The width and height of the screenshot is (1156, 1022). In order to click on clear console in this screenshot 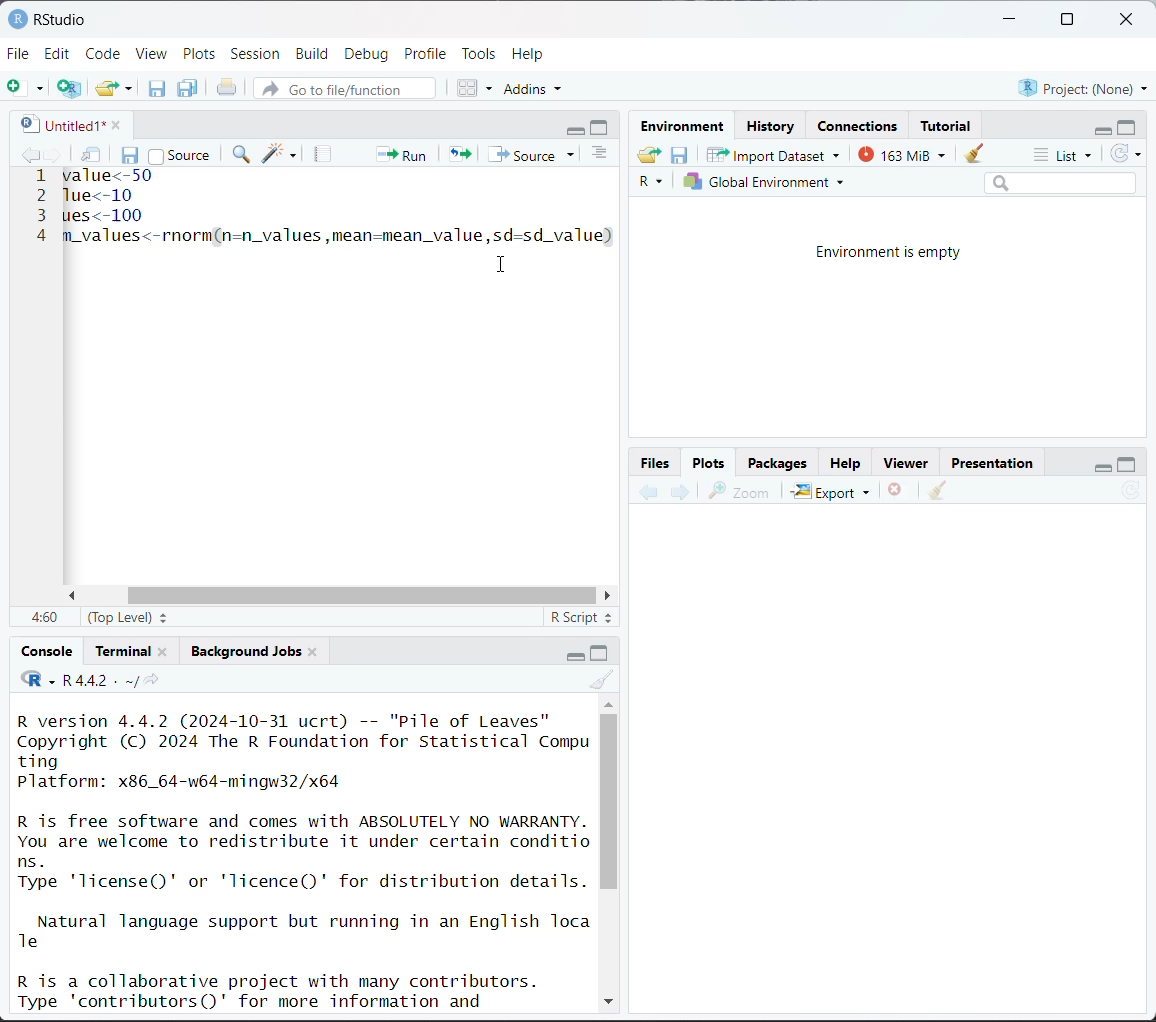, I will do `click(604, 680)`.